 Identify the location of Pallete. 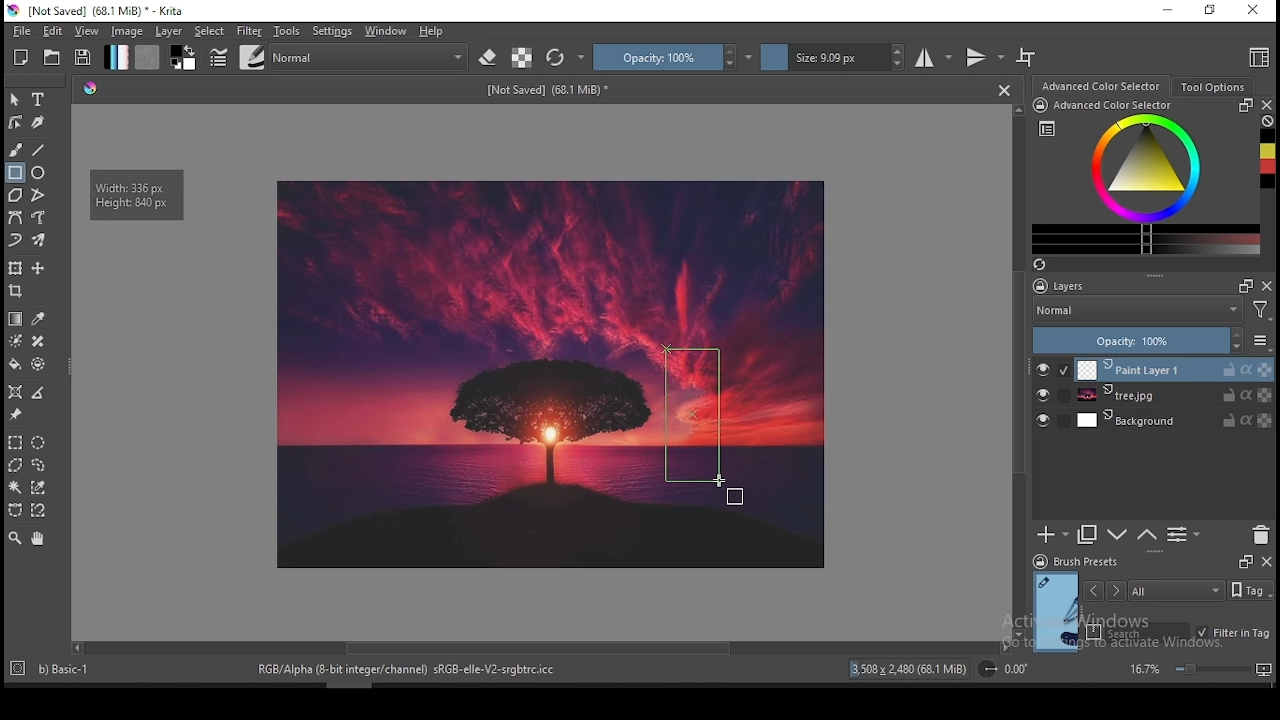
(91, 90).